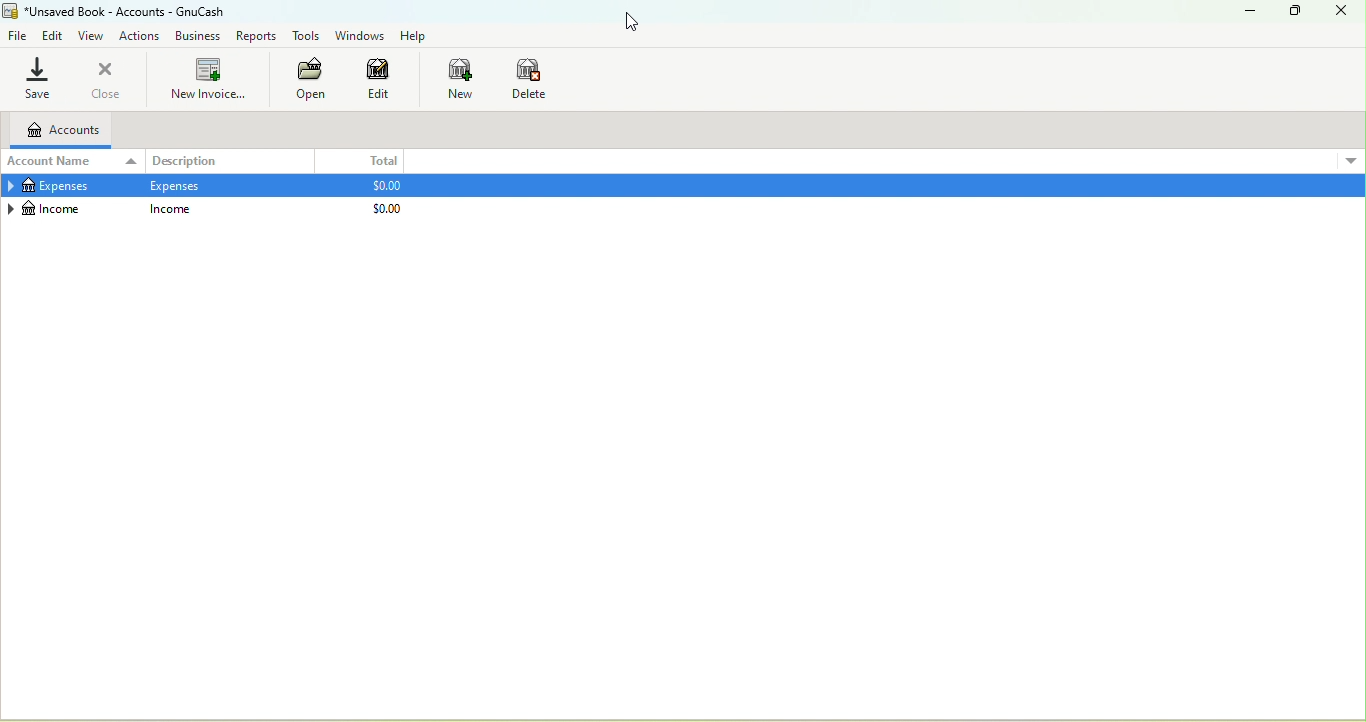 The height and width of the screenshot is (722, 1366). Describe the element at coordinates (9, 186) in the screenshot. I see `Collapse` at that location.